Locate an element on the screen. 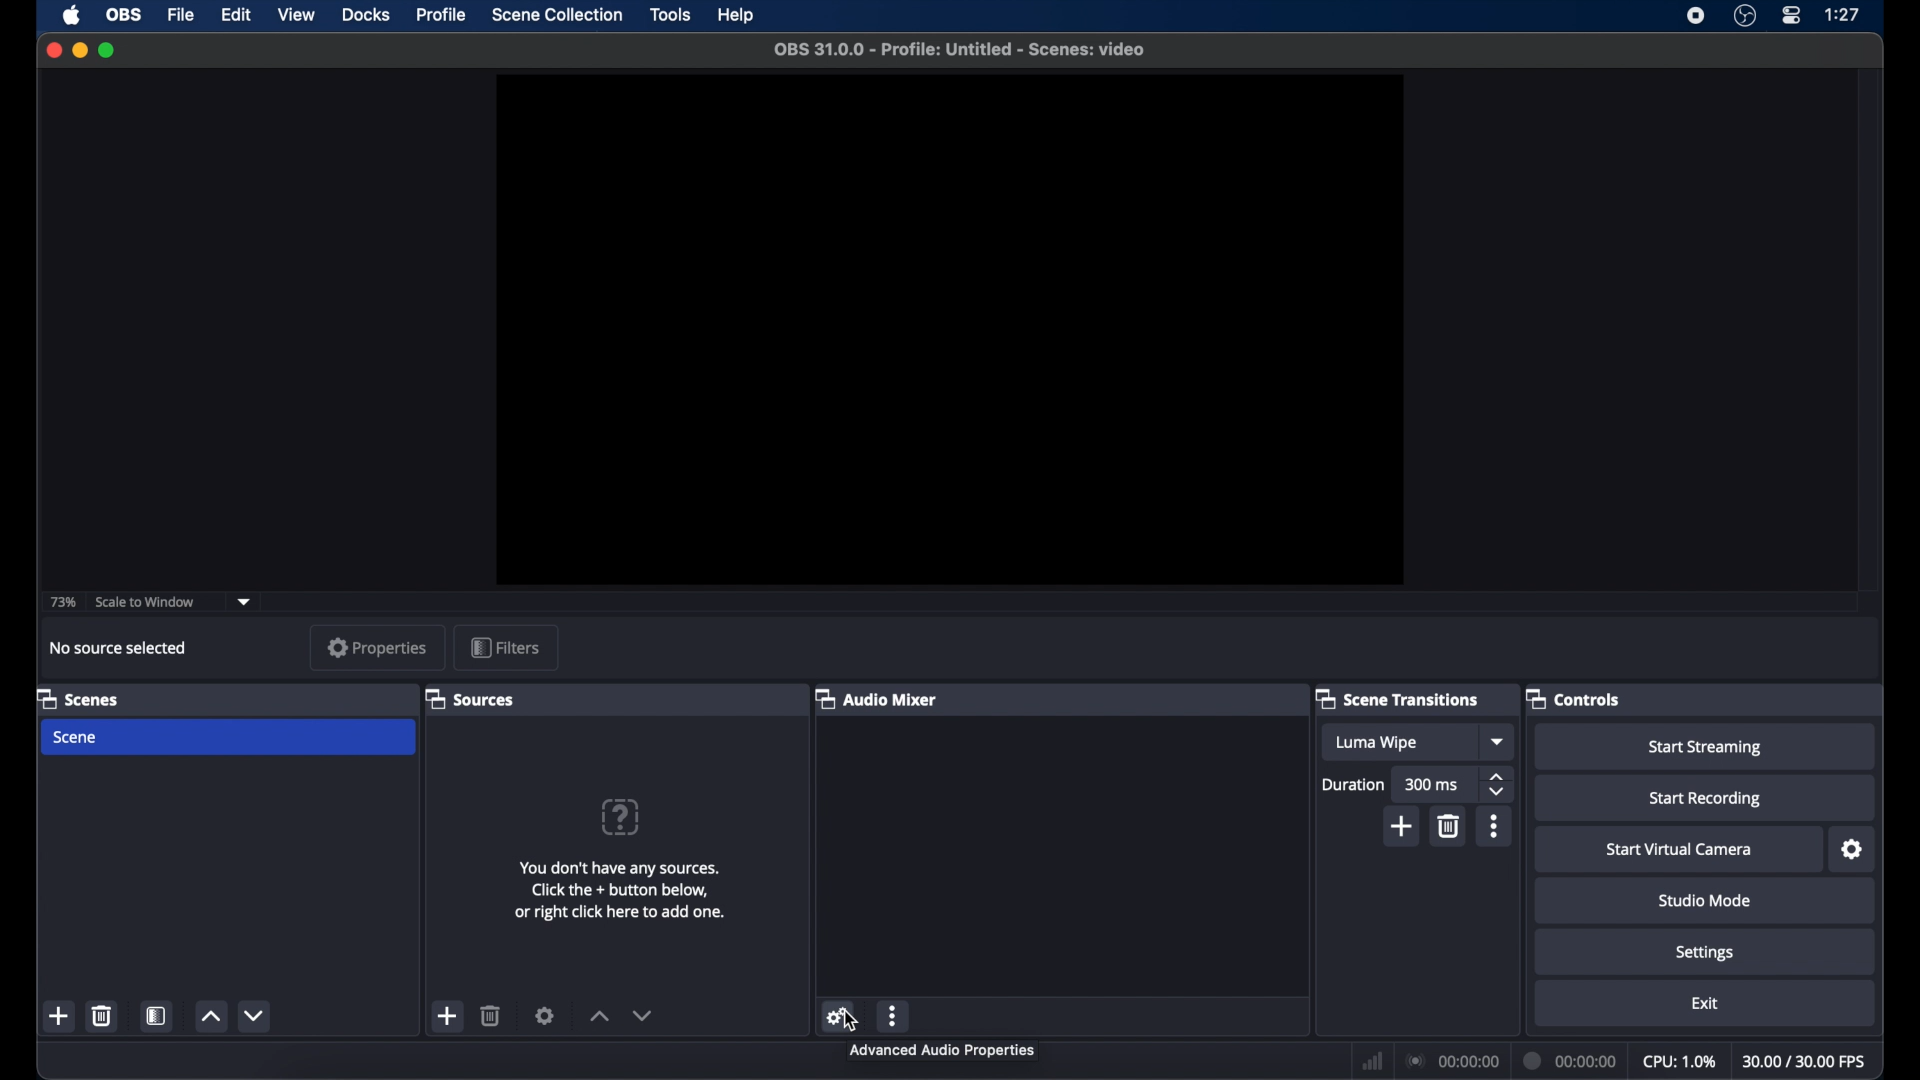 The image size is (1920, 1080). 300ms is located at coordinates (1432, 785).